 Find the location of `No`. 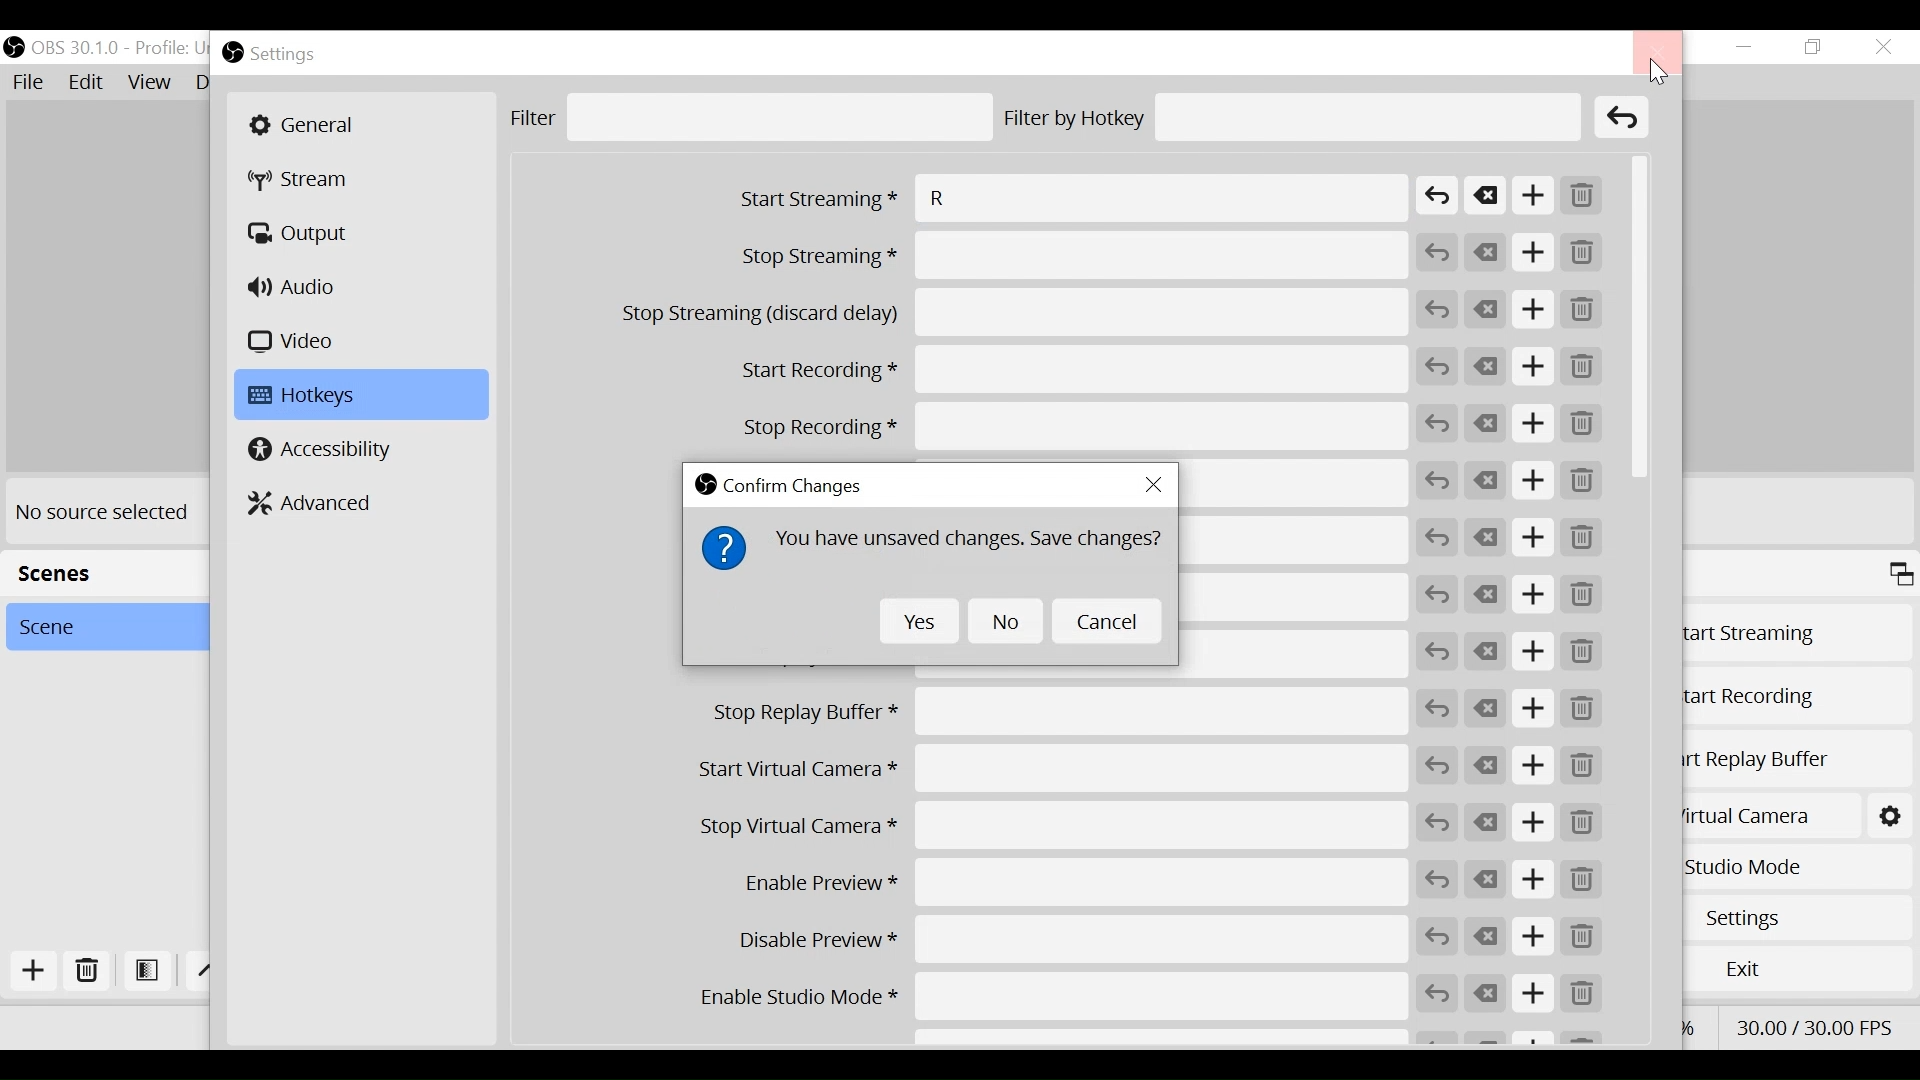

No is located at coordinates (1004, 621).